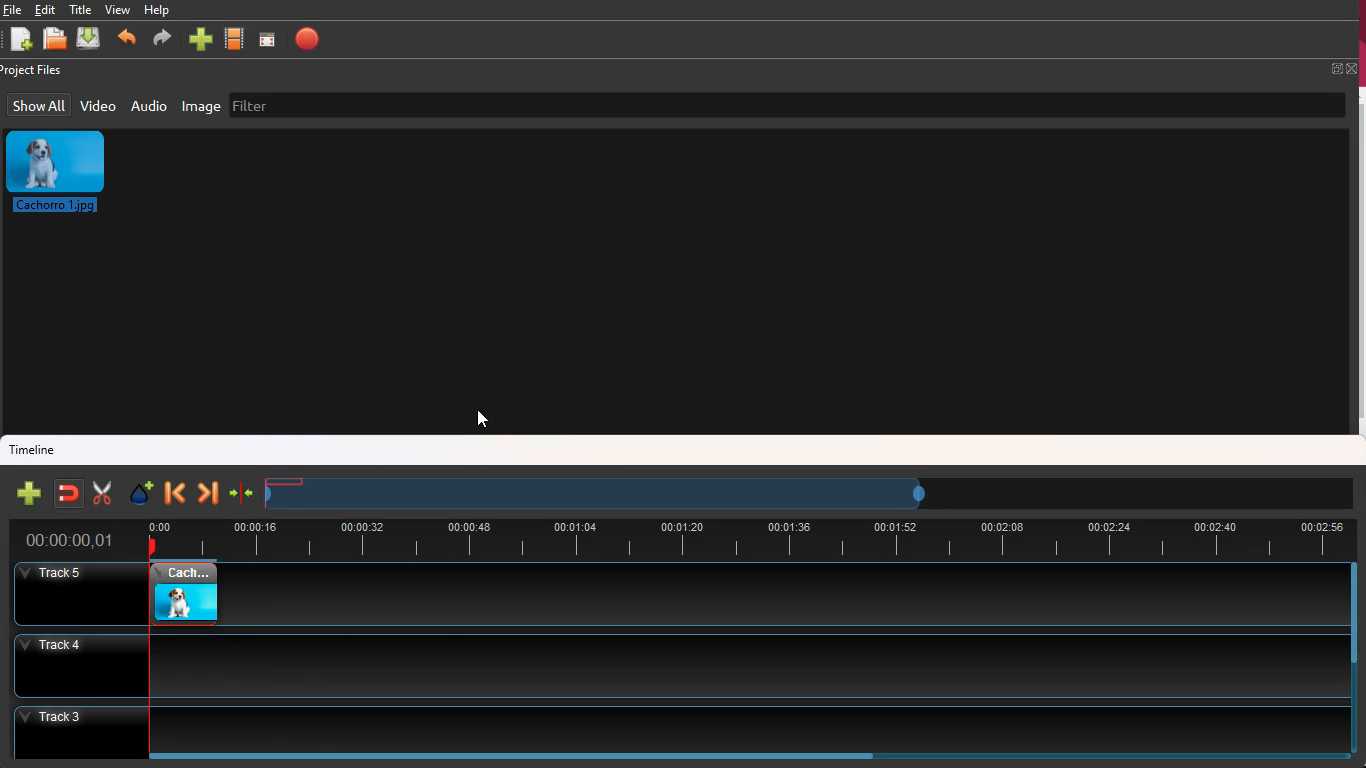 The height and width of the screenshot is (768, 1366). Describe the element at coordinates (667, 666) in the screenshot. I see `track` at that location.